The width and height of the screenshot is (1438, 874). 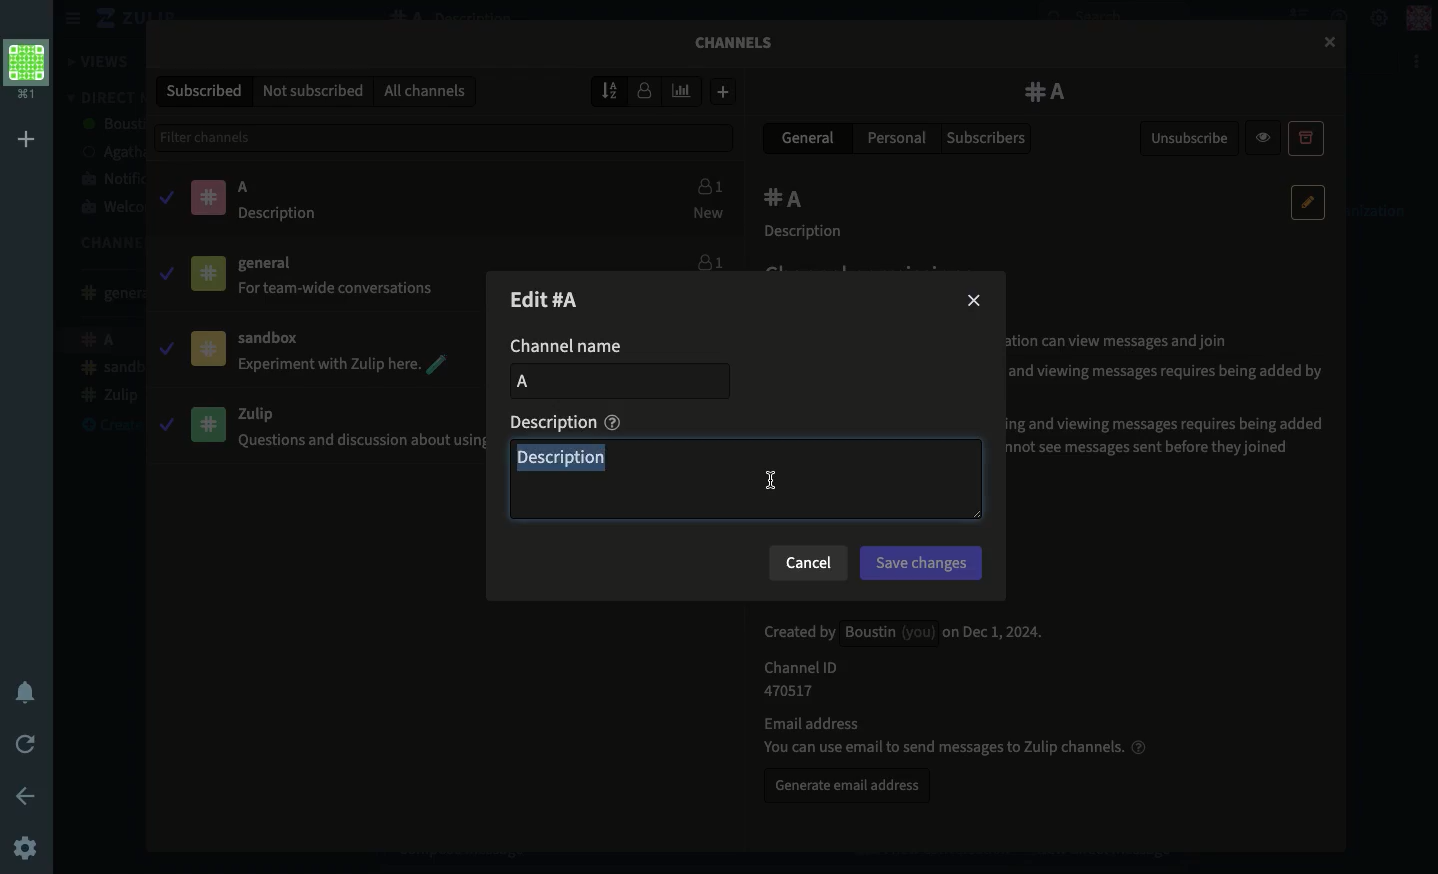 I want to click on Cancel, so click(x=808, y=565).